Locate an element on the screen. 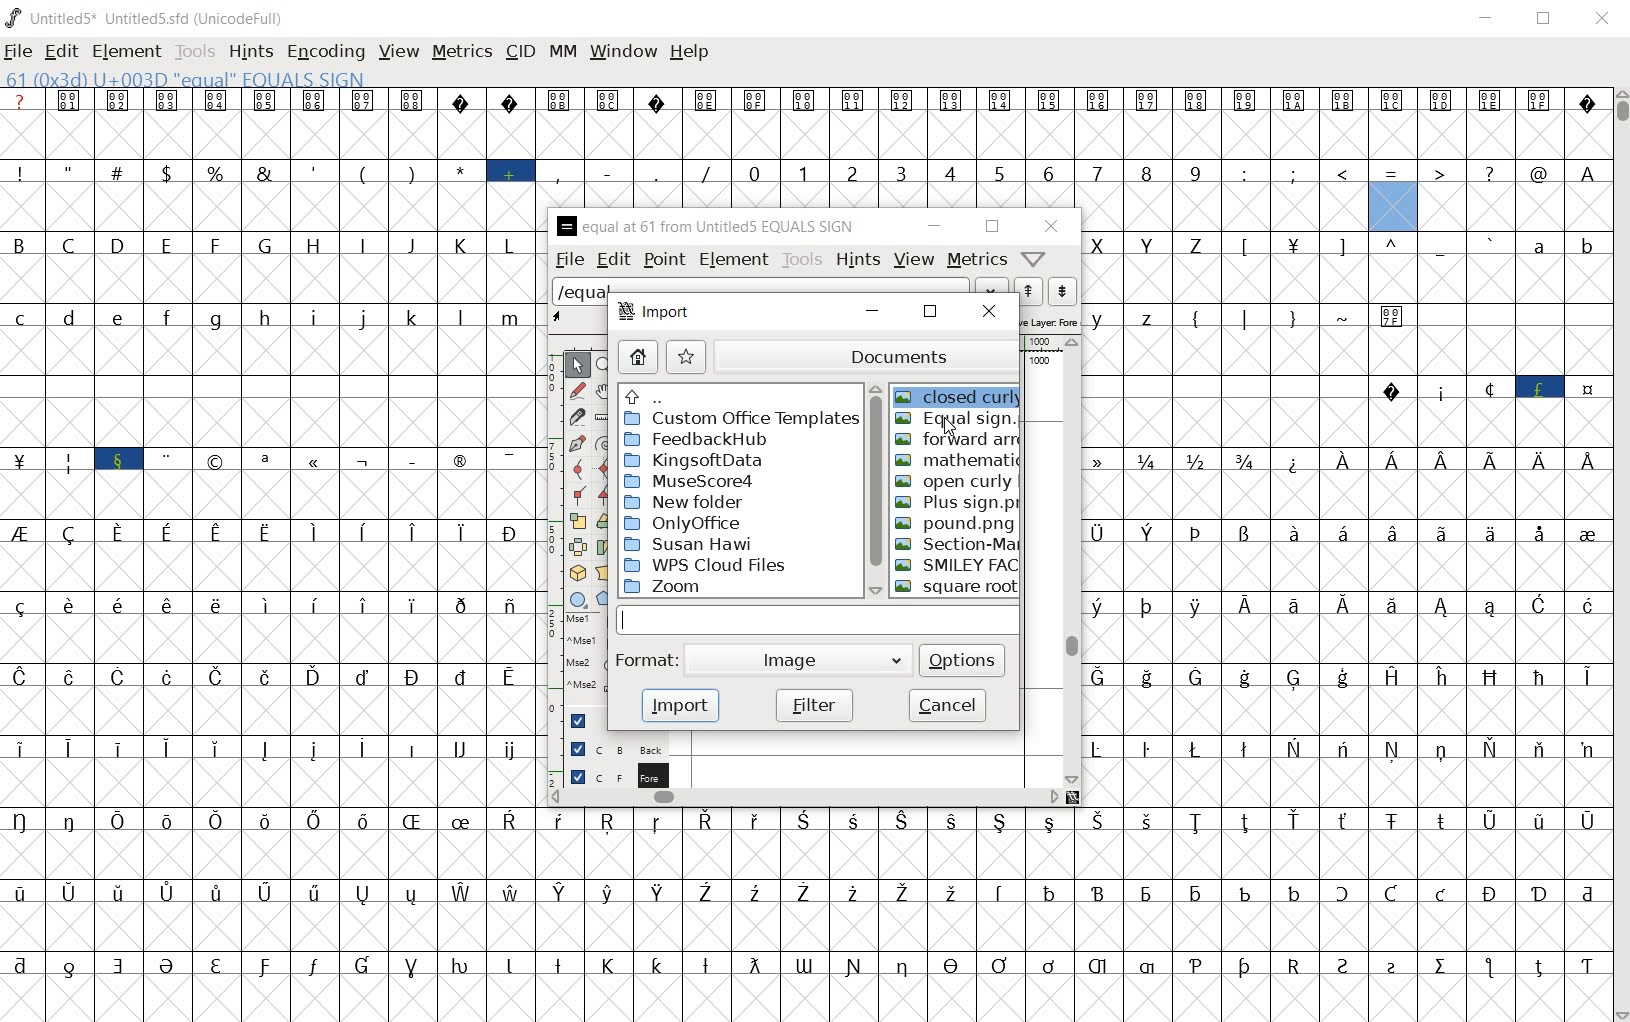  MuseScore4 is located at coordinates (687, 480).